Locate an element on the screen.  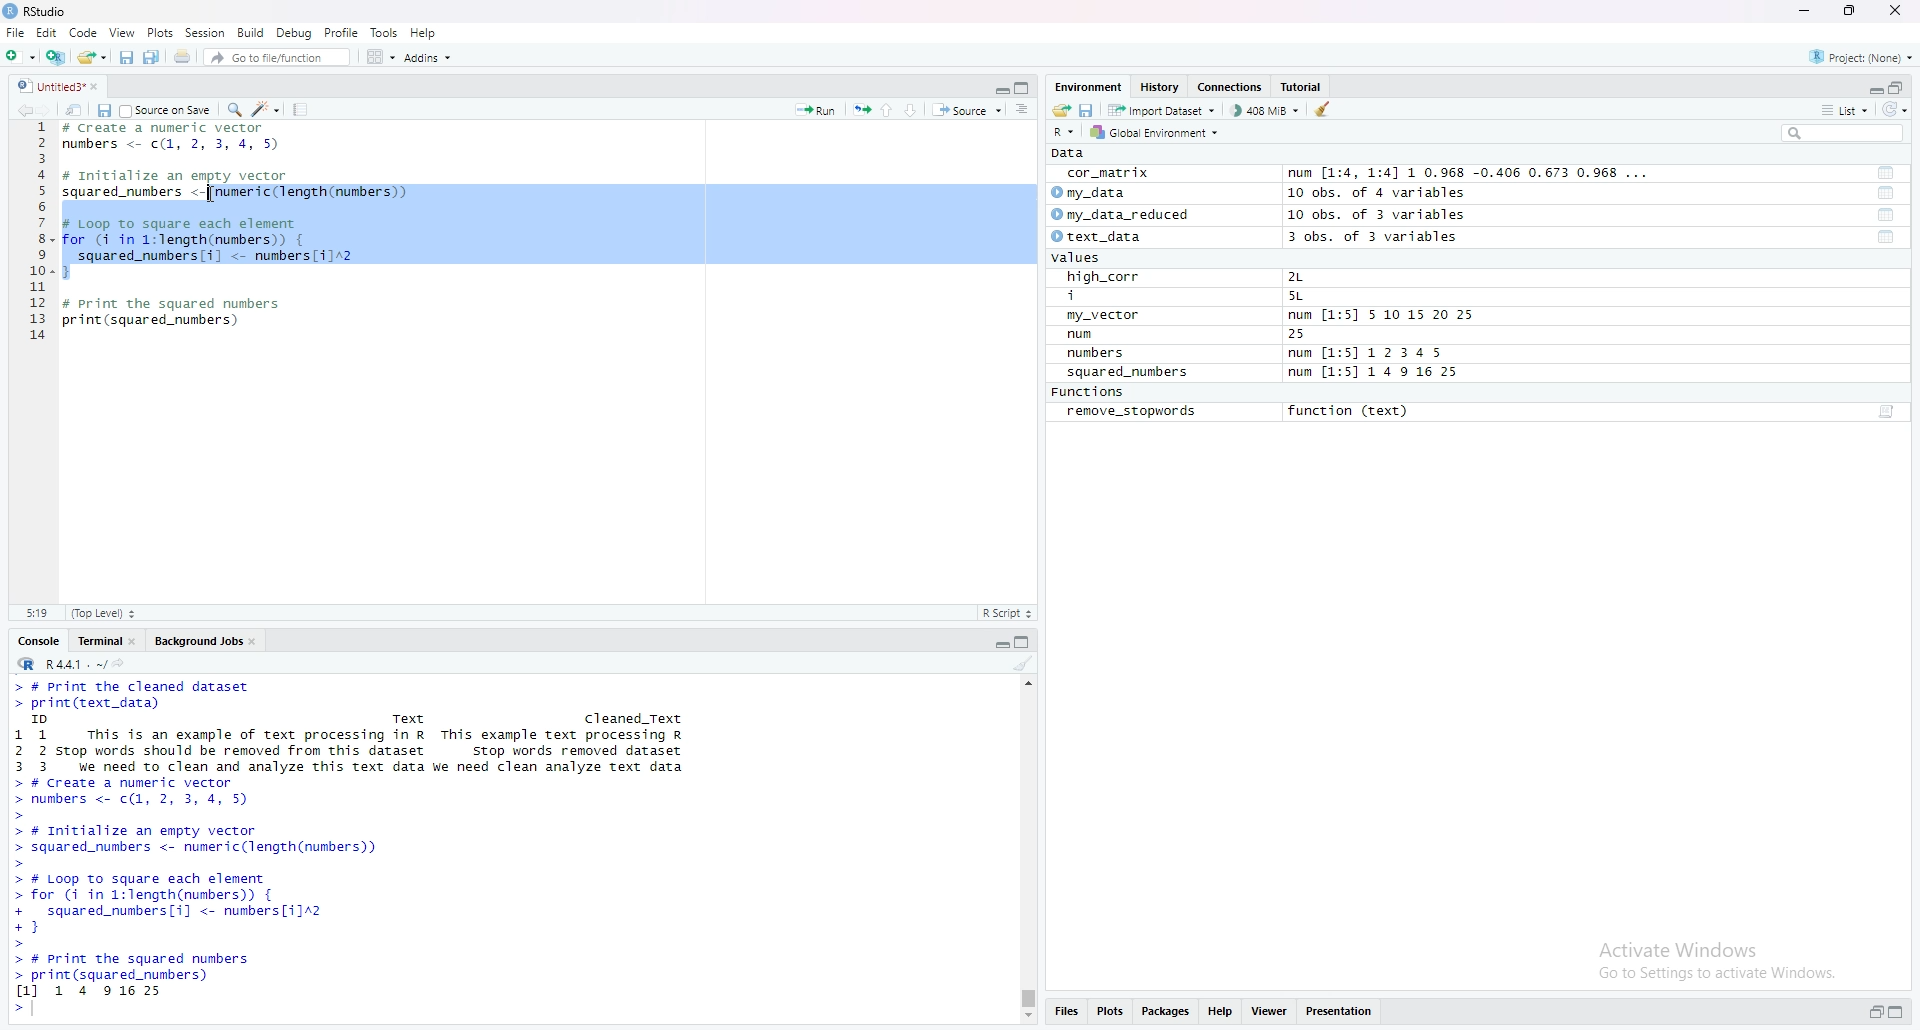
compile report is located at coordinates (300, 109).